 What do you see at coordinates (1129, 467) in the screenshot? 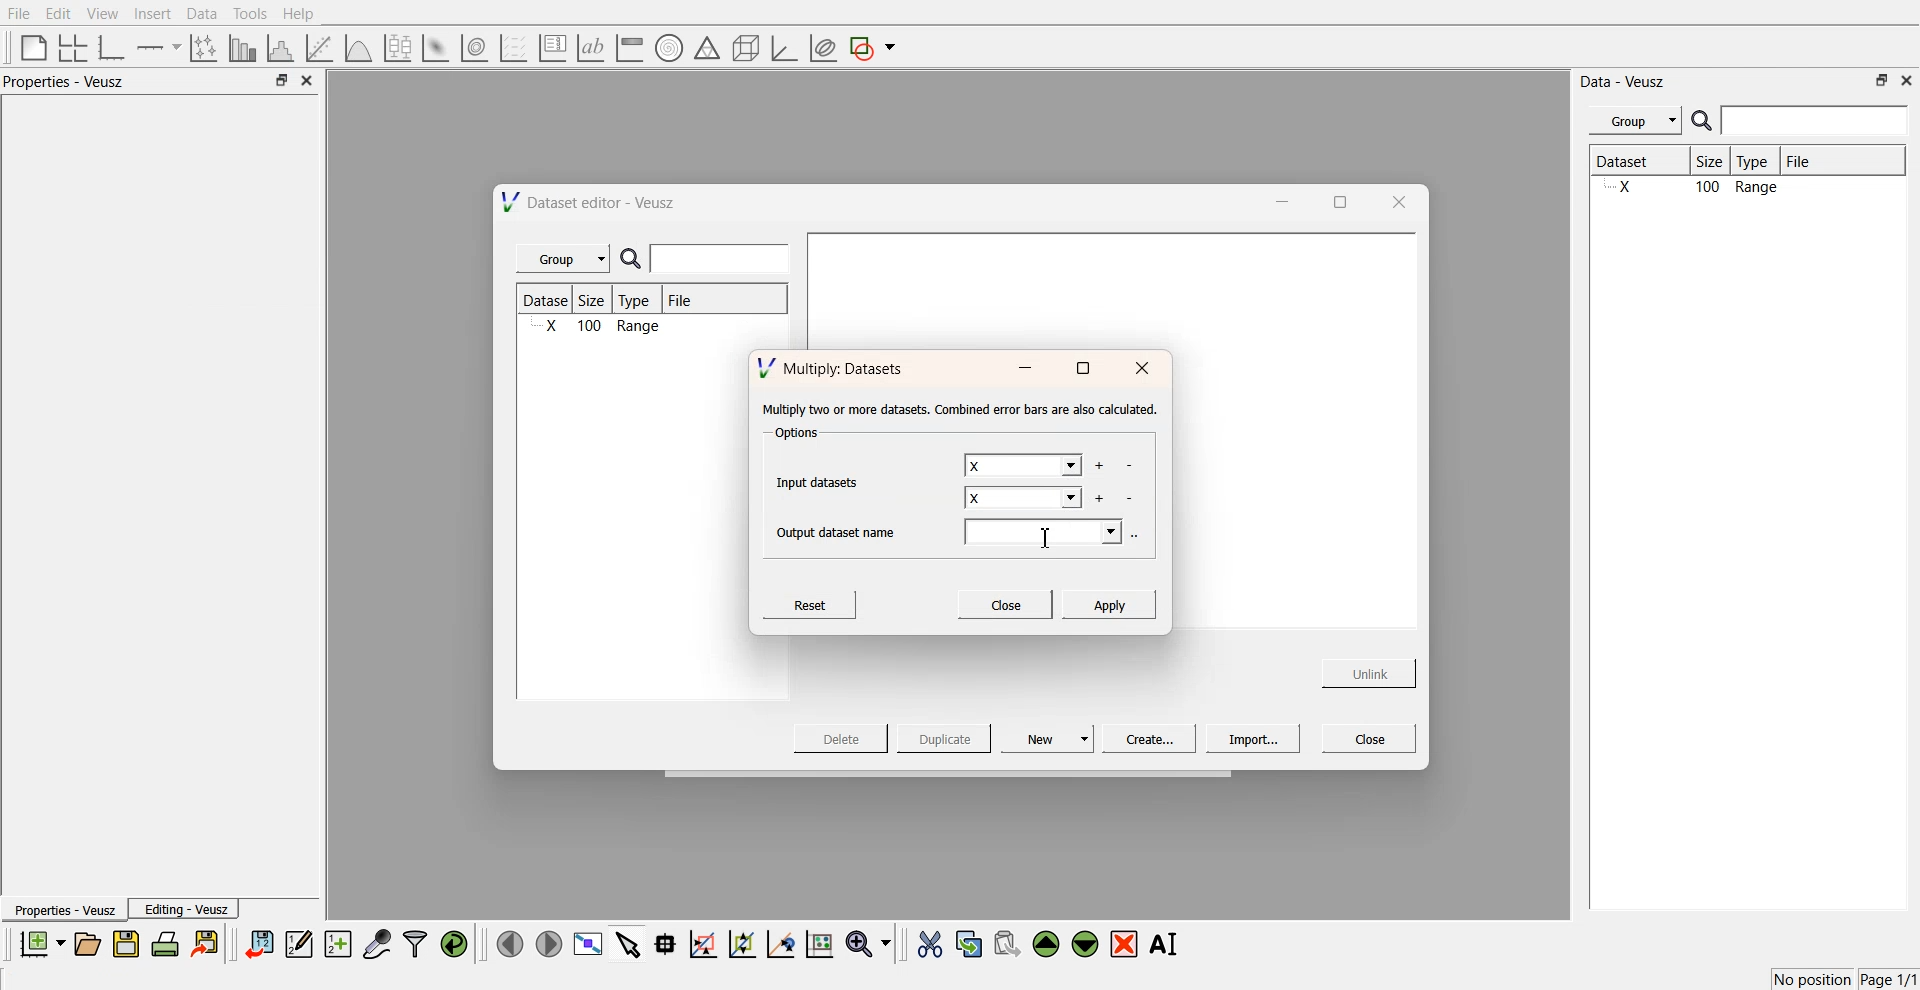
I see `delete datasets` at bounding box center [1129, 467].